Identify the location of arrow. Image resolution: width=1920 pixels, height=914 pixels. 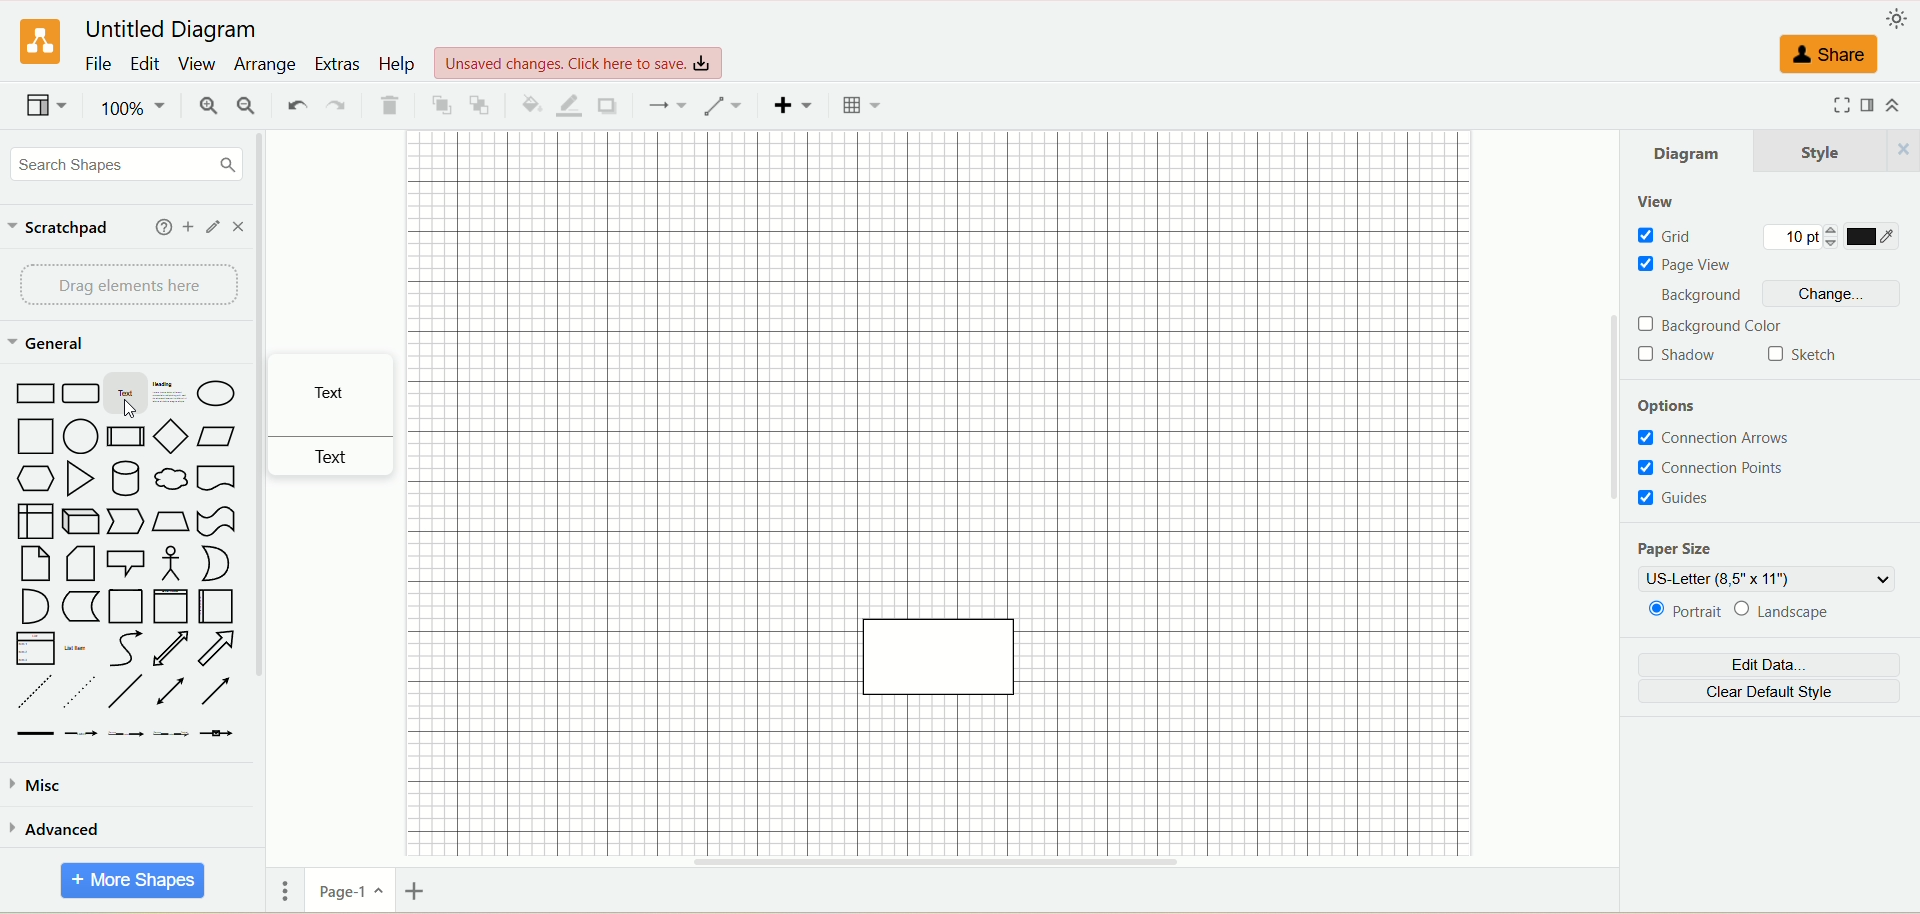
(218, 649).